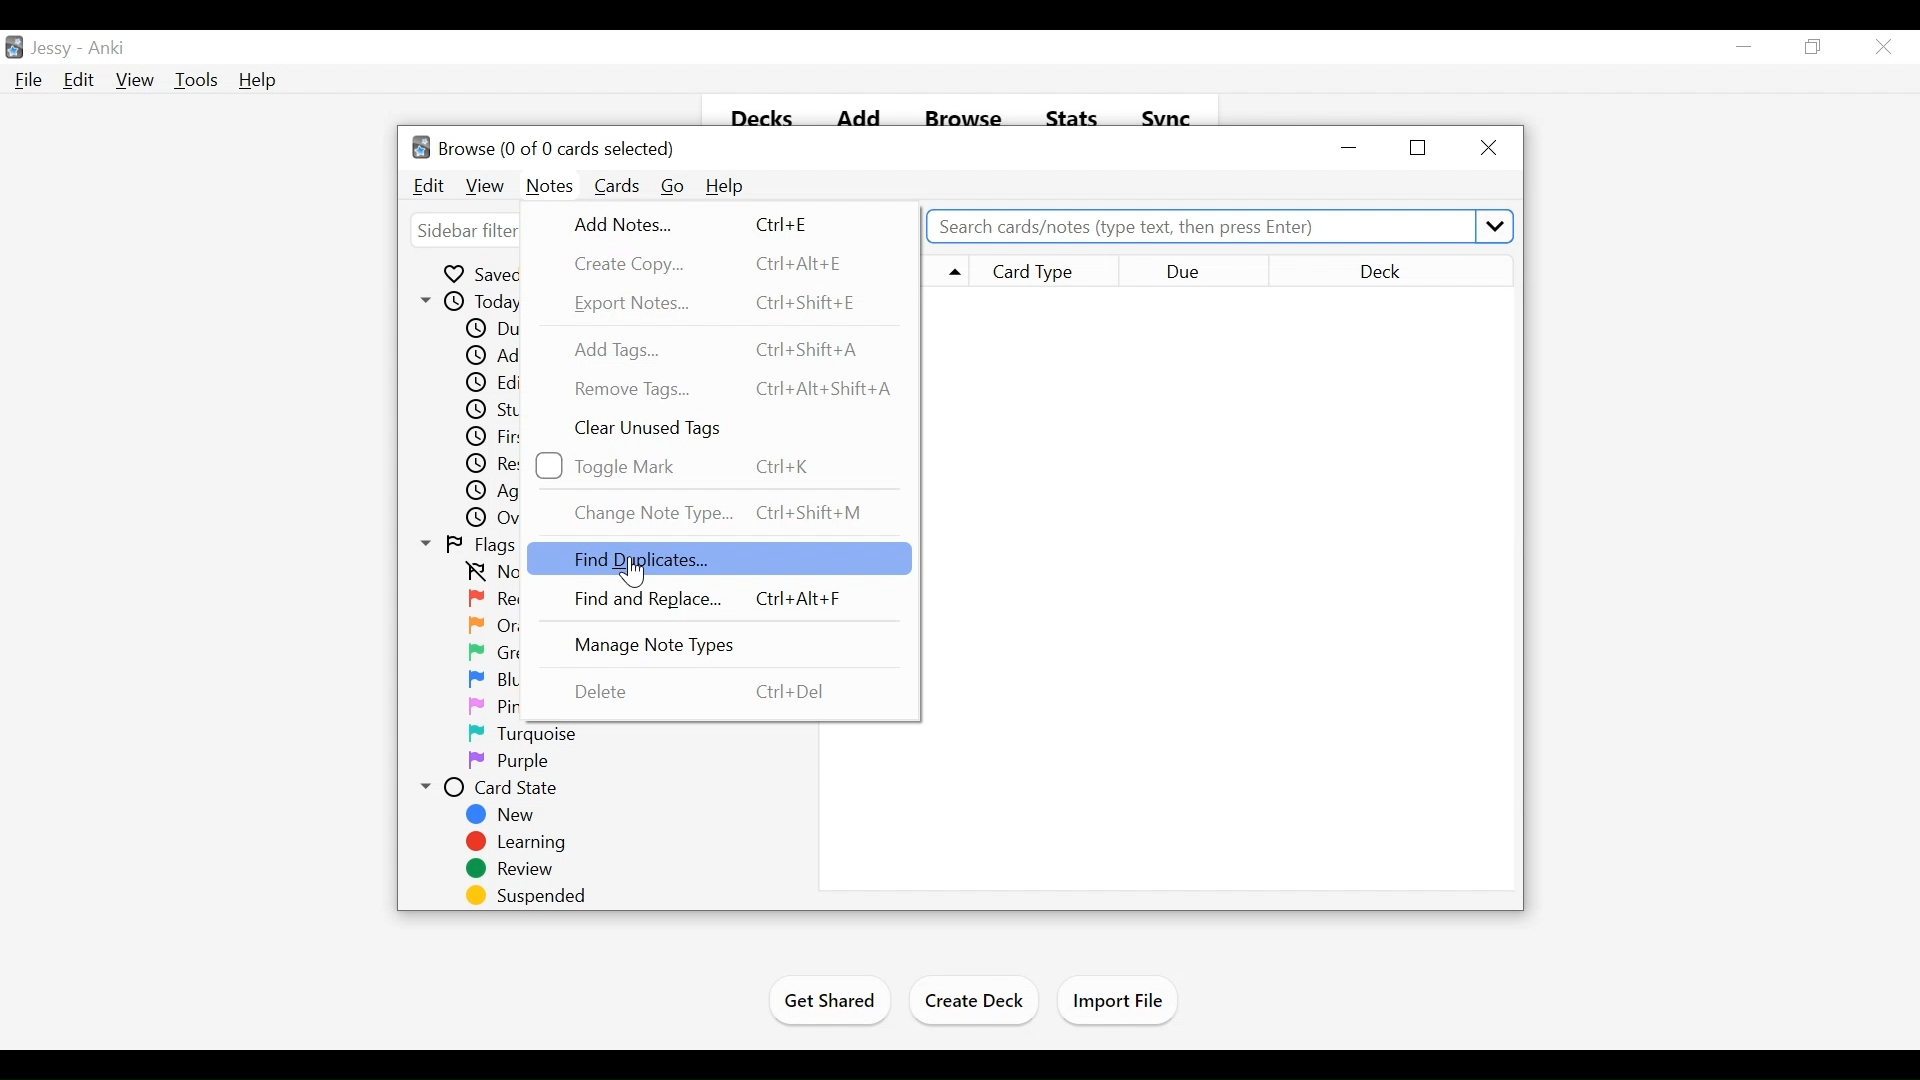 This screenshot has width=1920, height=1080. I want to click on Close, so click(1486, 146).